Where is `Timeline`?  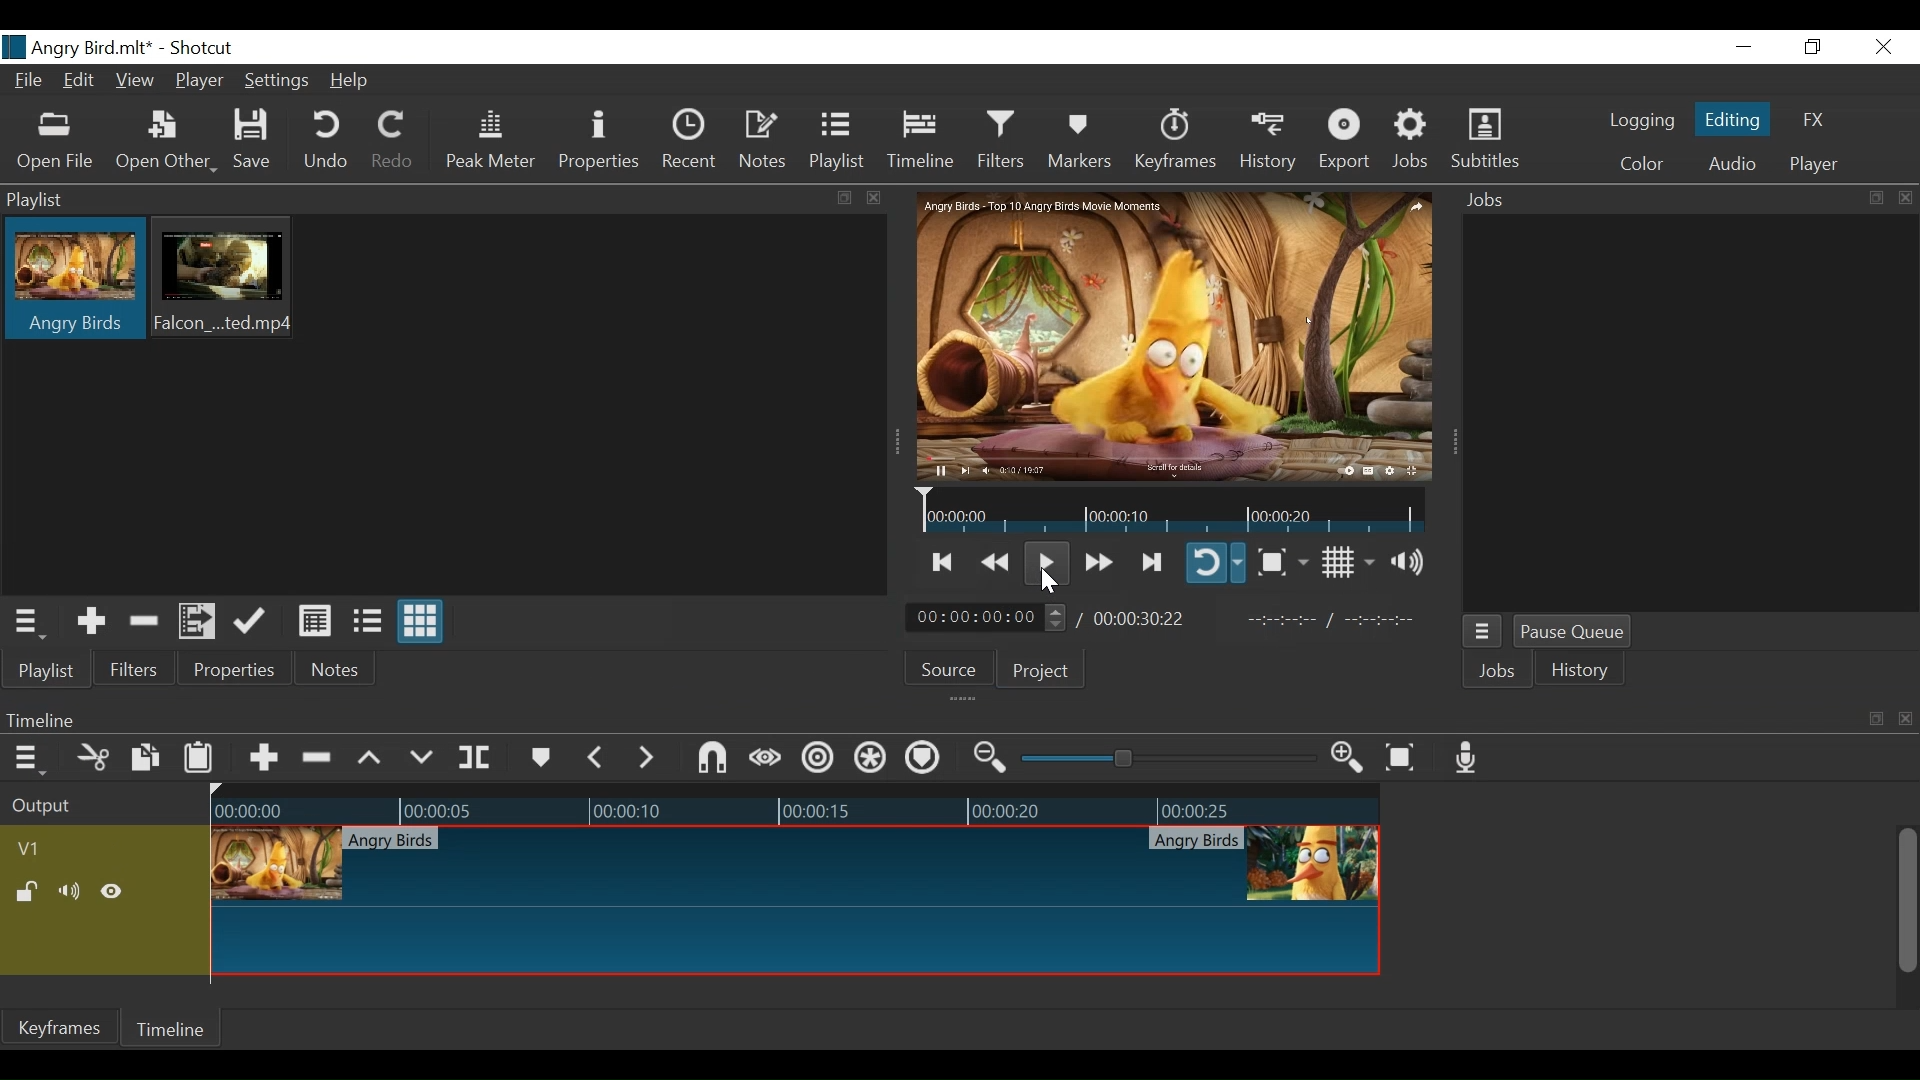 Timeline is located at coordinates (796, 802).